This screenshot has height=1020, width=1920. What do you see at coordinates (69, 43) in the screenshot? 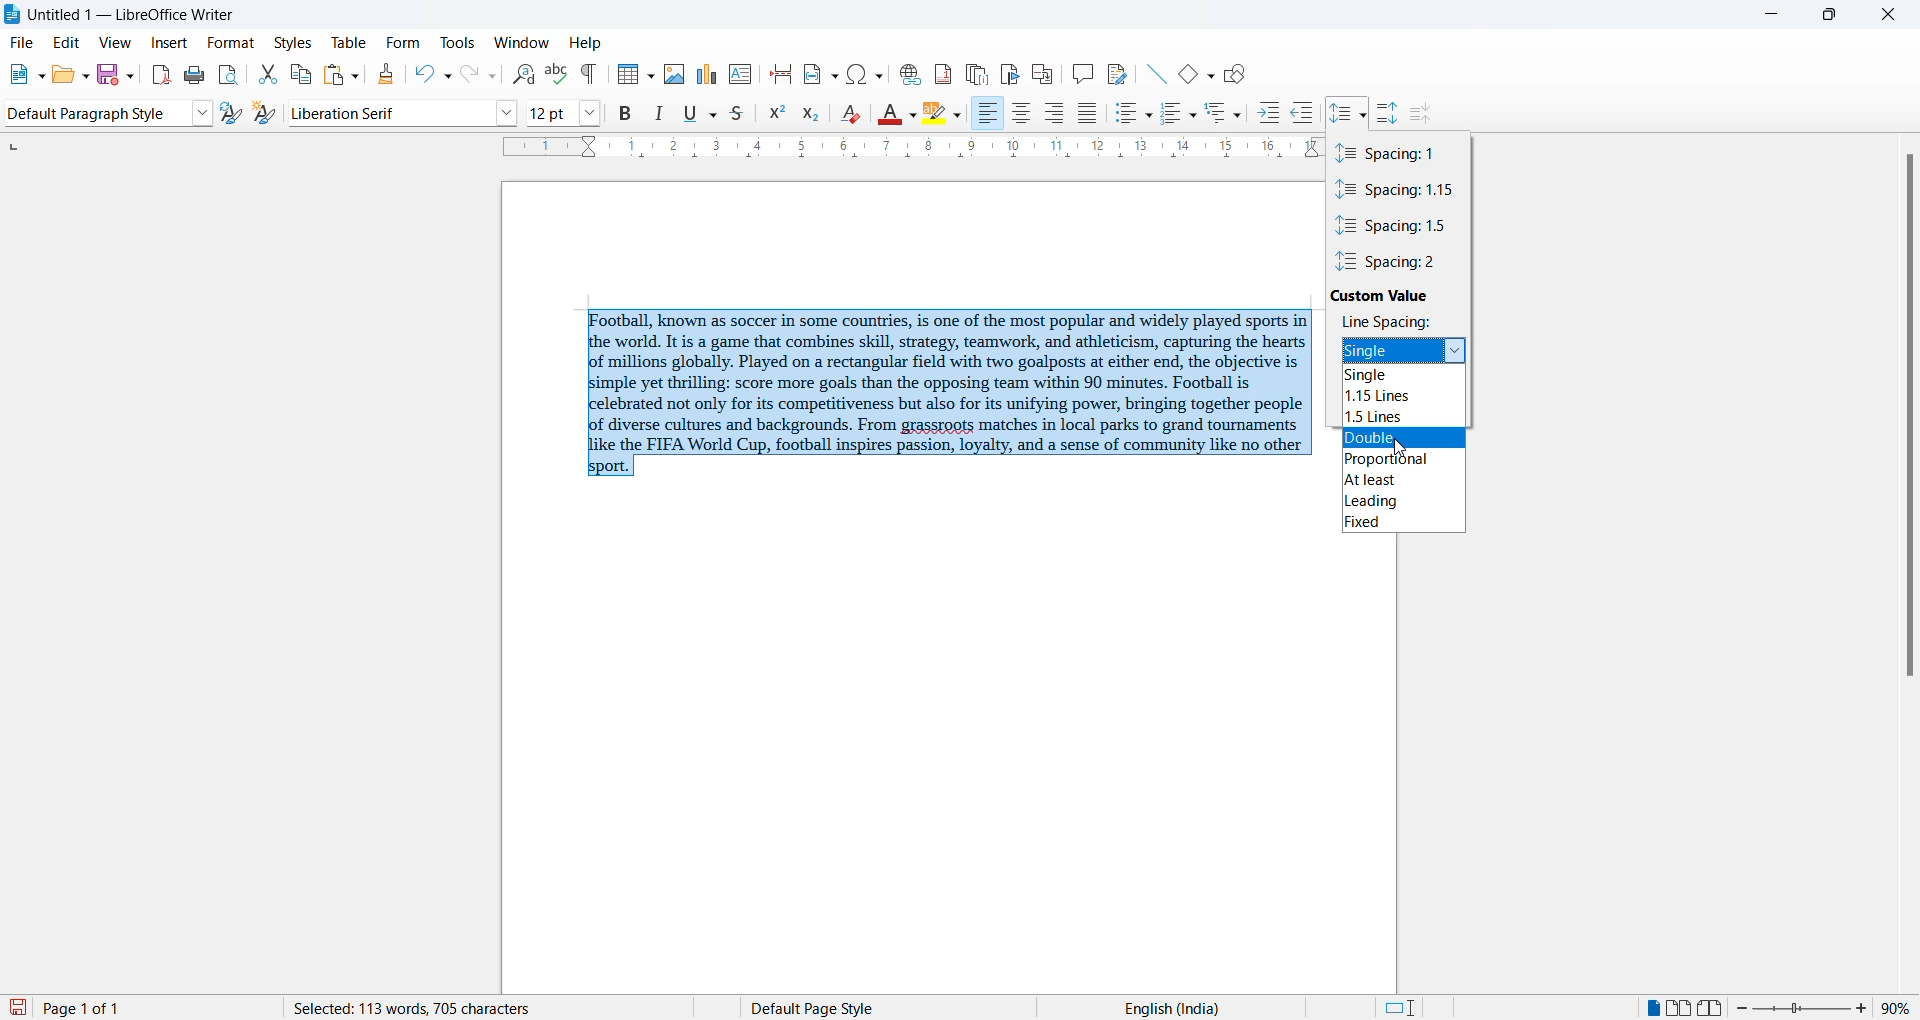
I see `edit` at bounding box center [69, 43].